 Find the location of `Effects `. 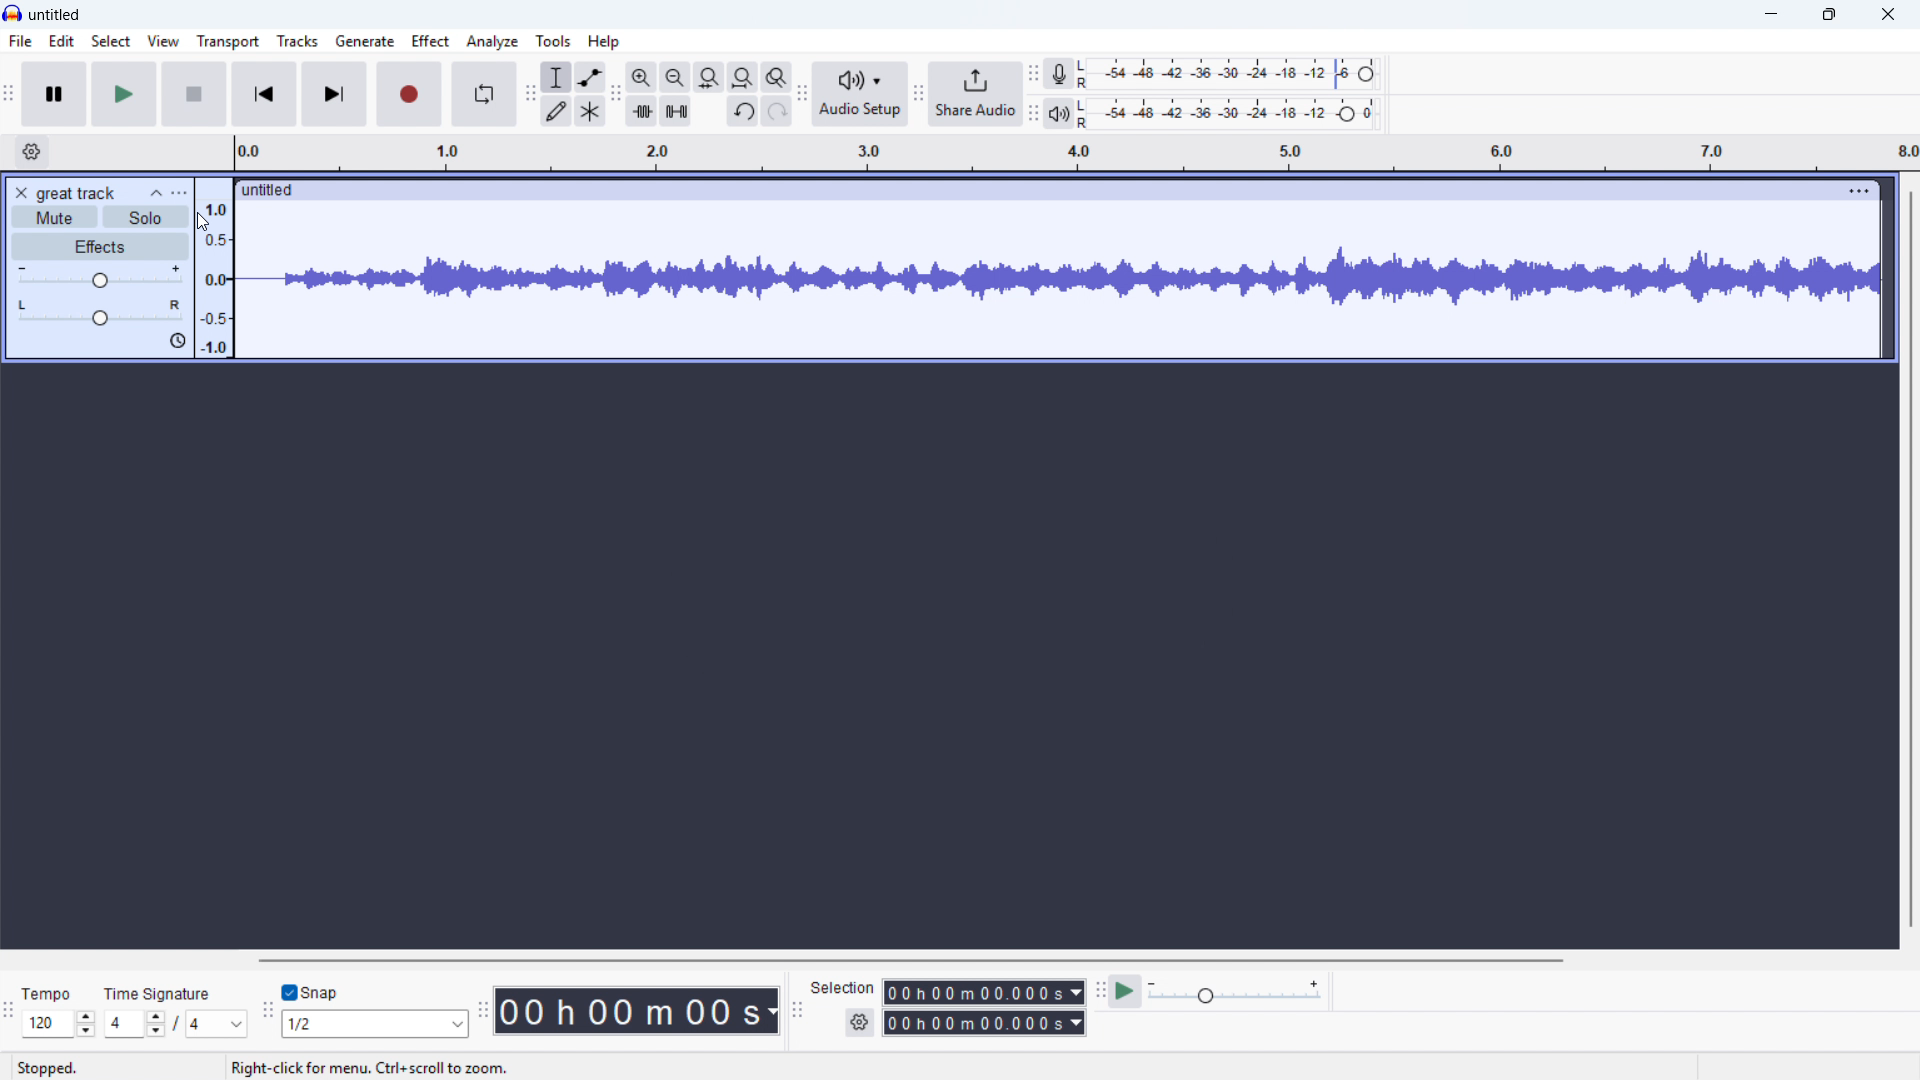

Effects  is located at coordinates (100, 246).